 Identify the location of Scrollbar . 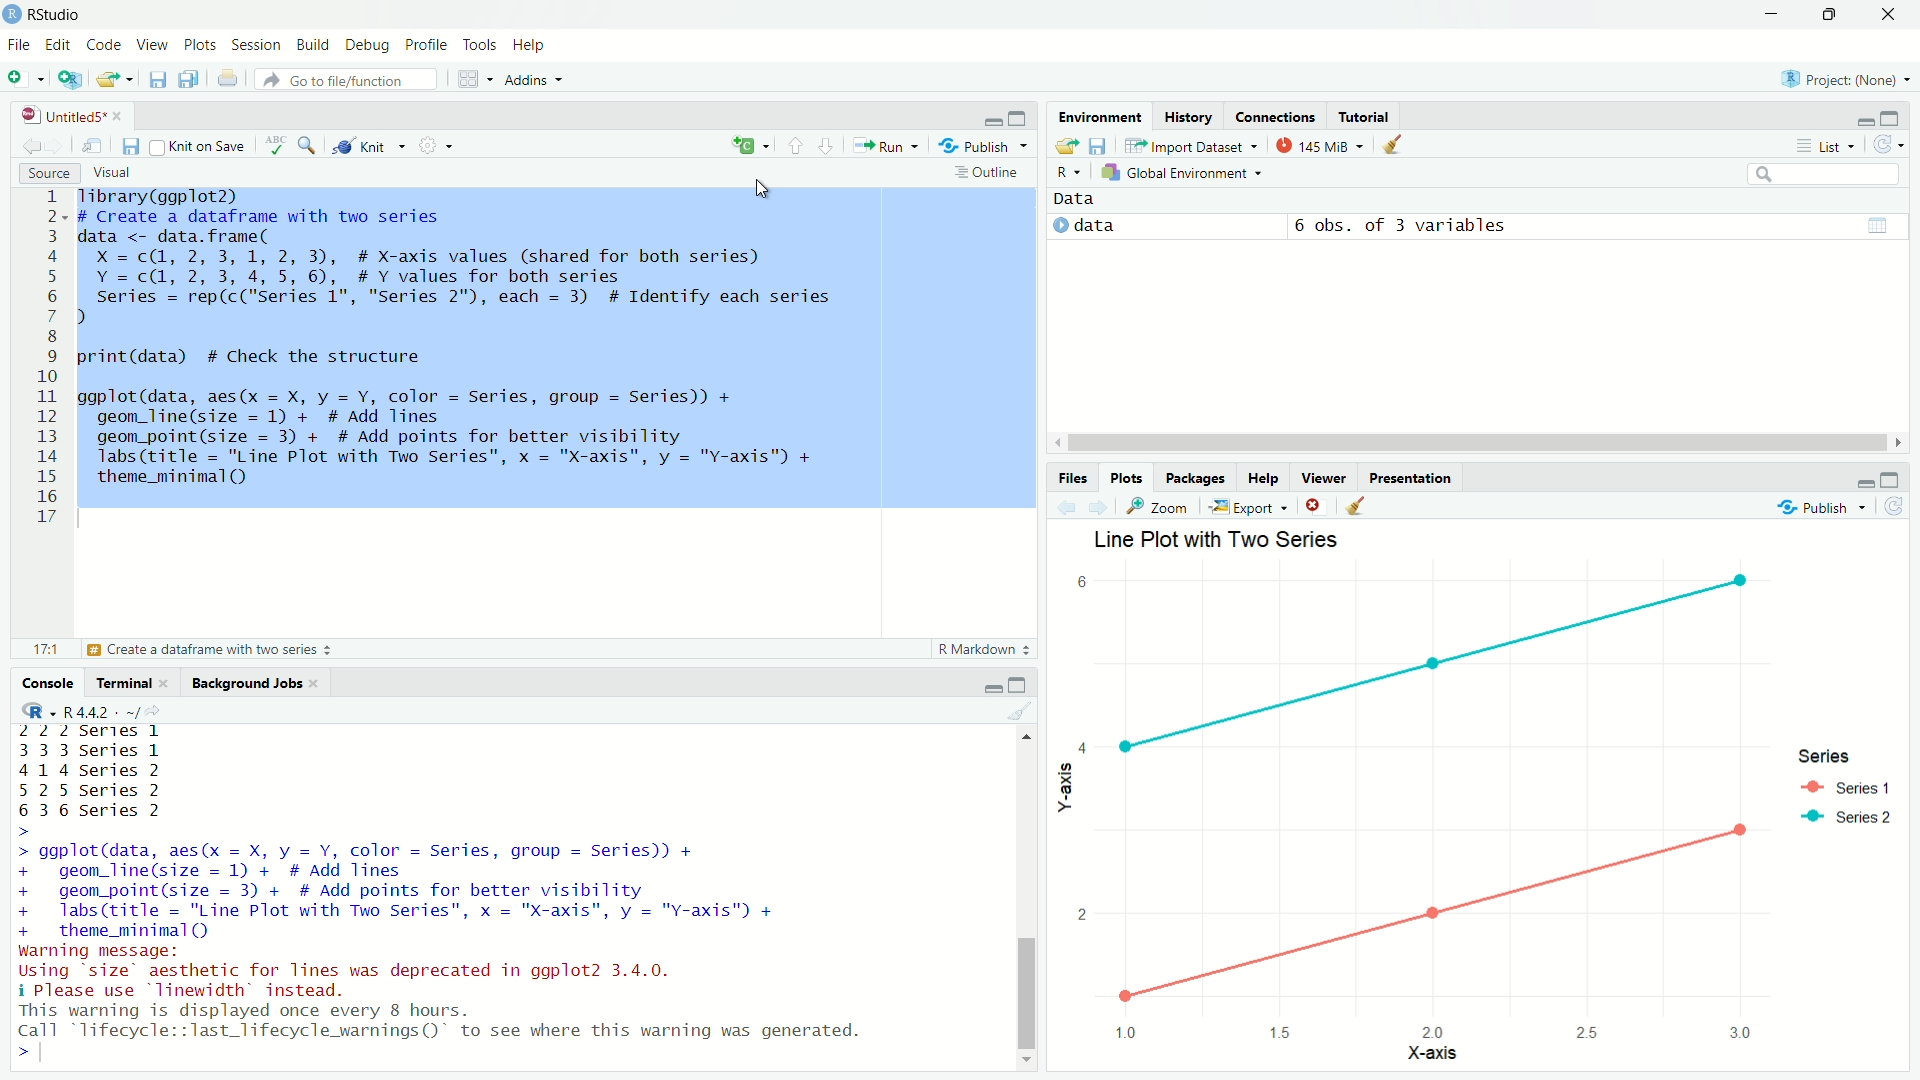
(1027, 905).